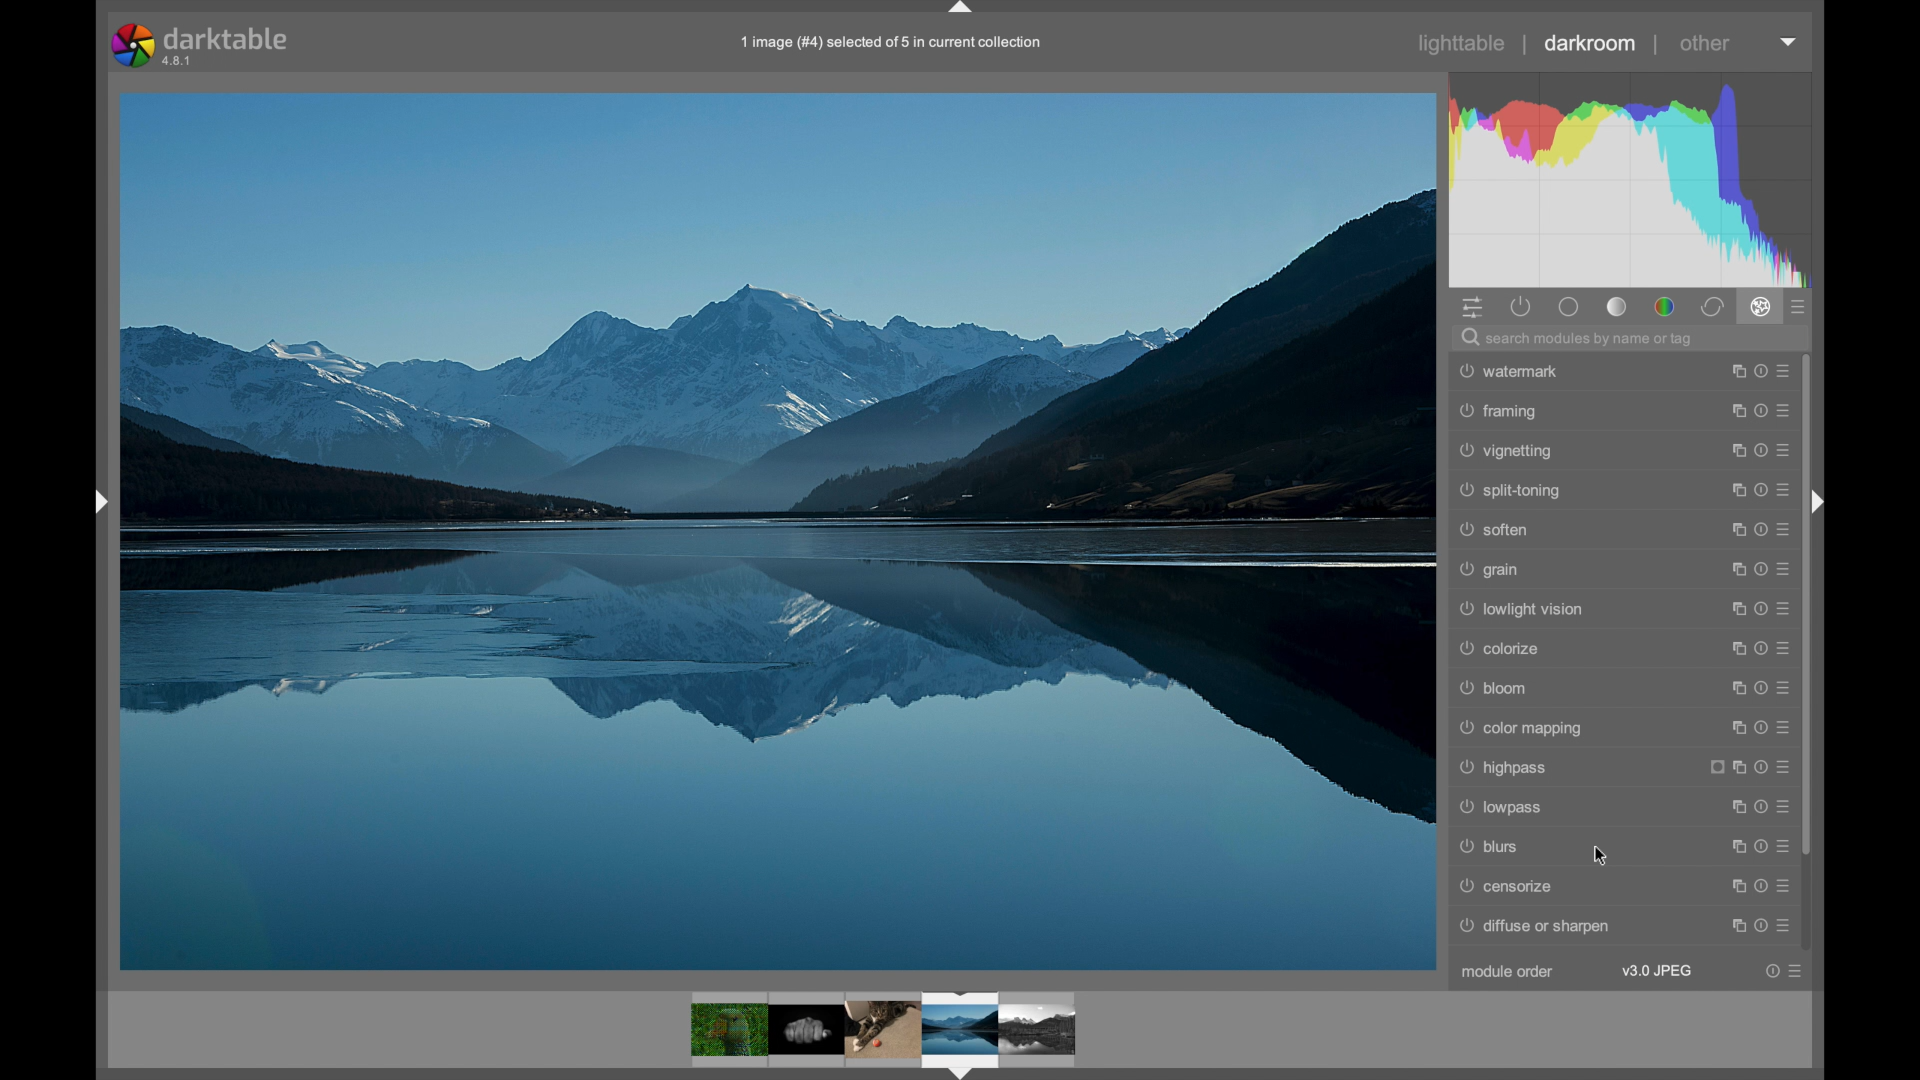 This screenshot has height=1080, width=1920. What do you see at coordinates (97, 501) in the screenshot?
I see `drag handle` at bounding box center [97, 501].